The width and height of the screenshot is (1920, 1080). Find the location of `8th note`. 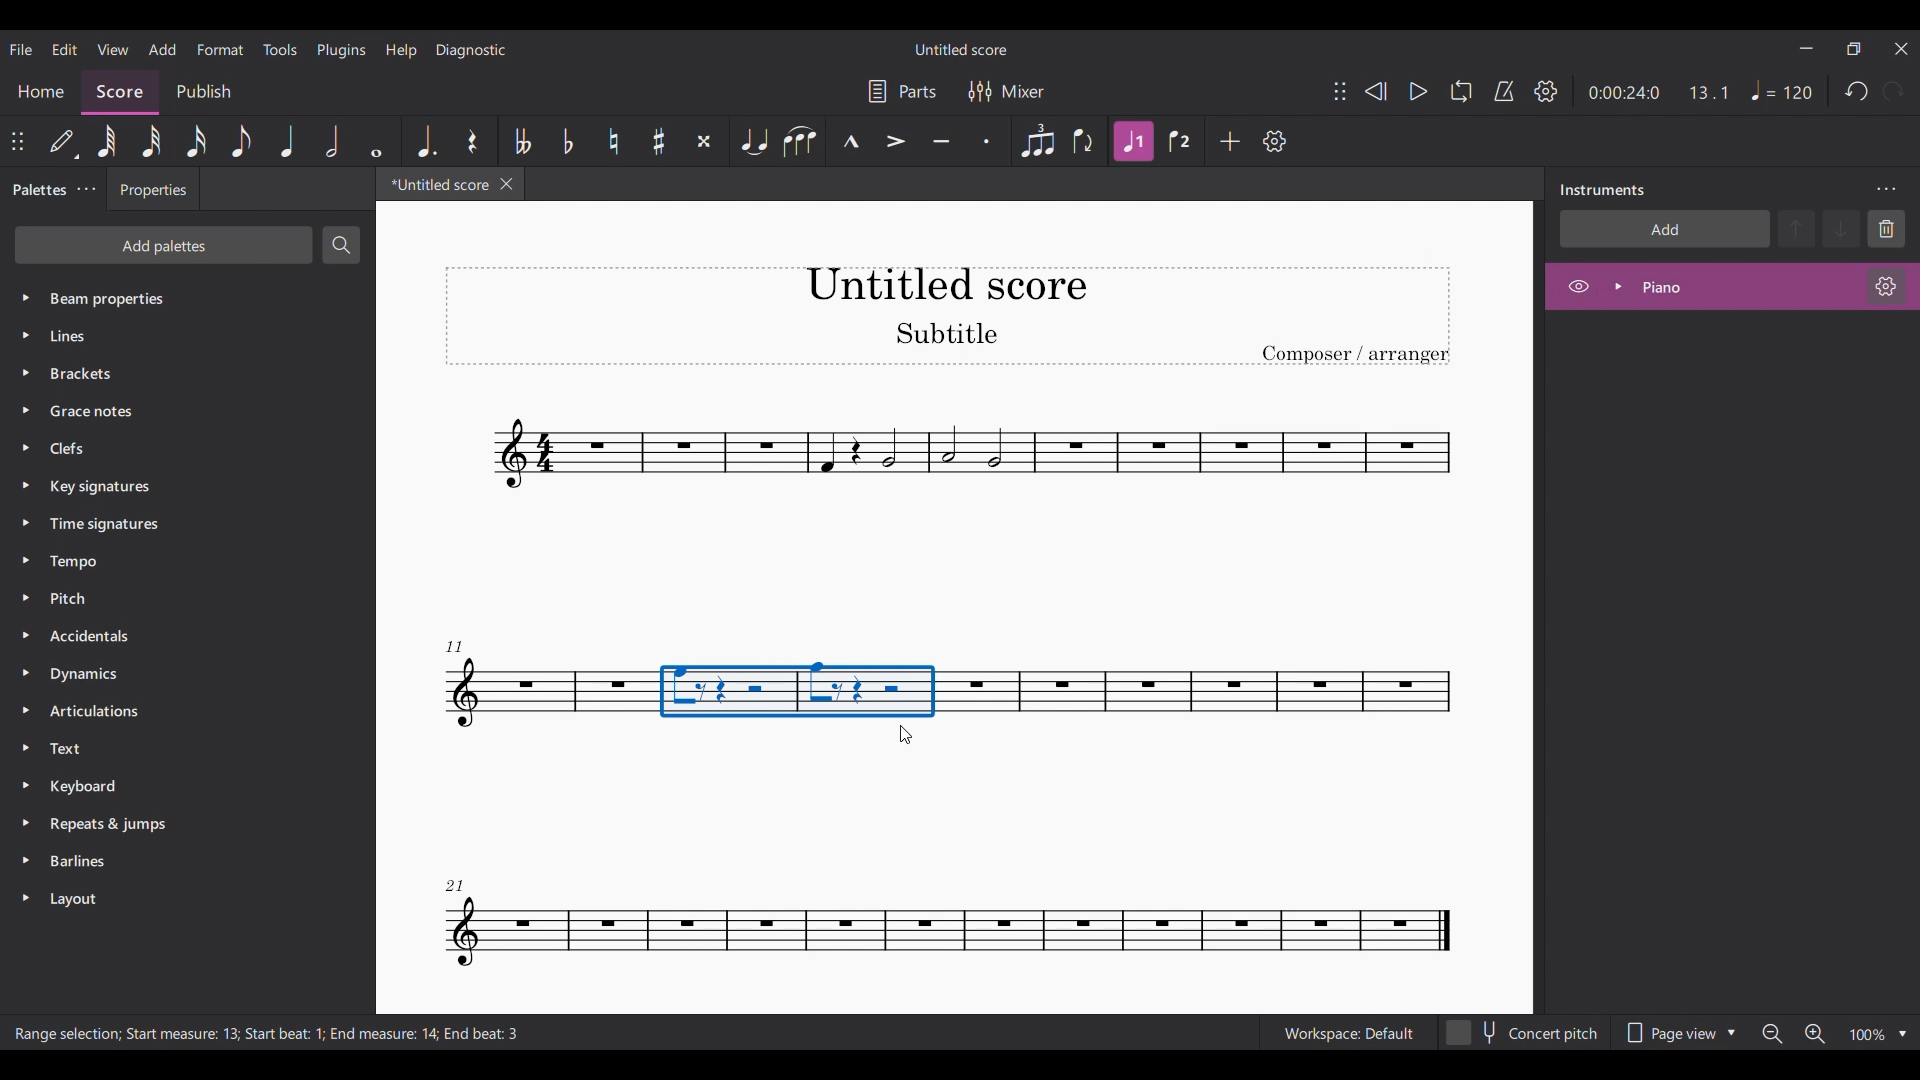

8th note is located at coordinates (241, 141).